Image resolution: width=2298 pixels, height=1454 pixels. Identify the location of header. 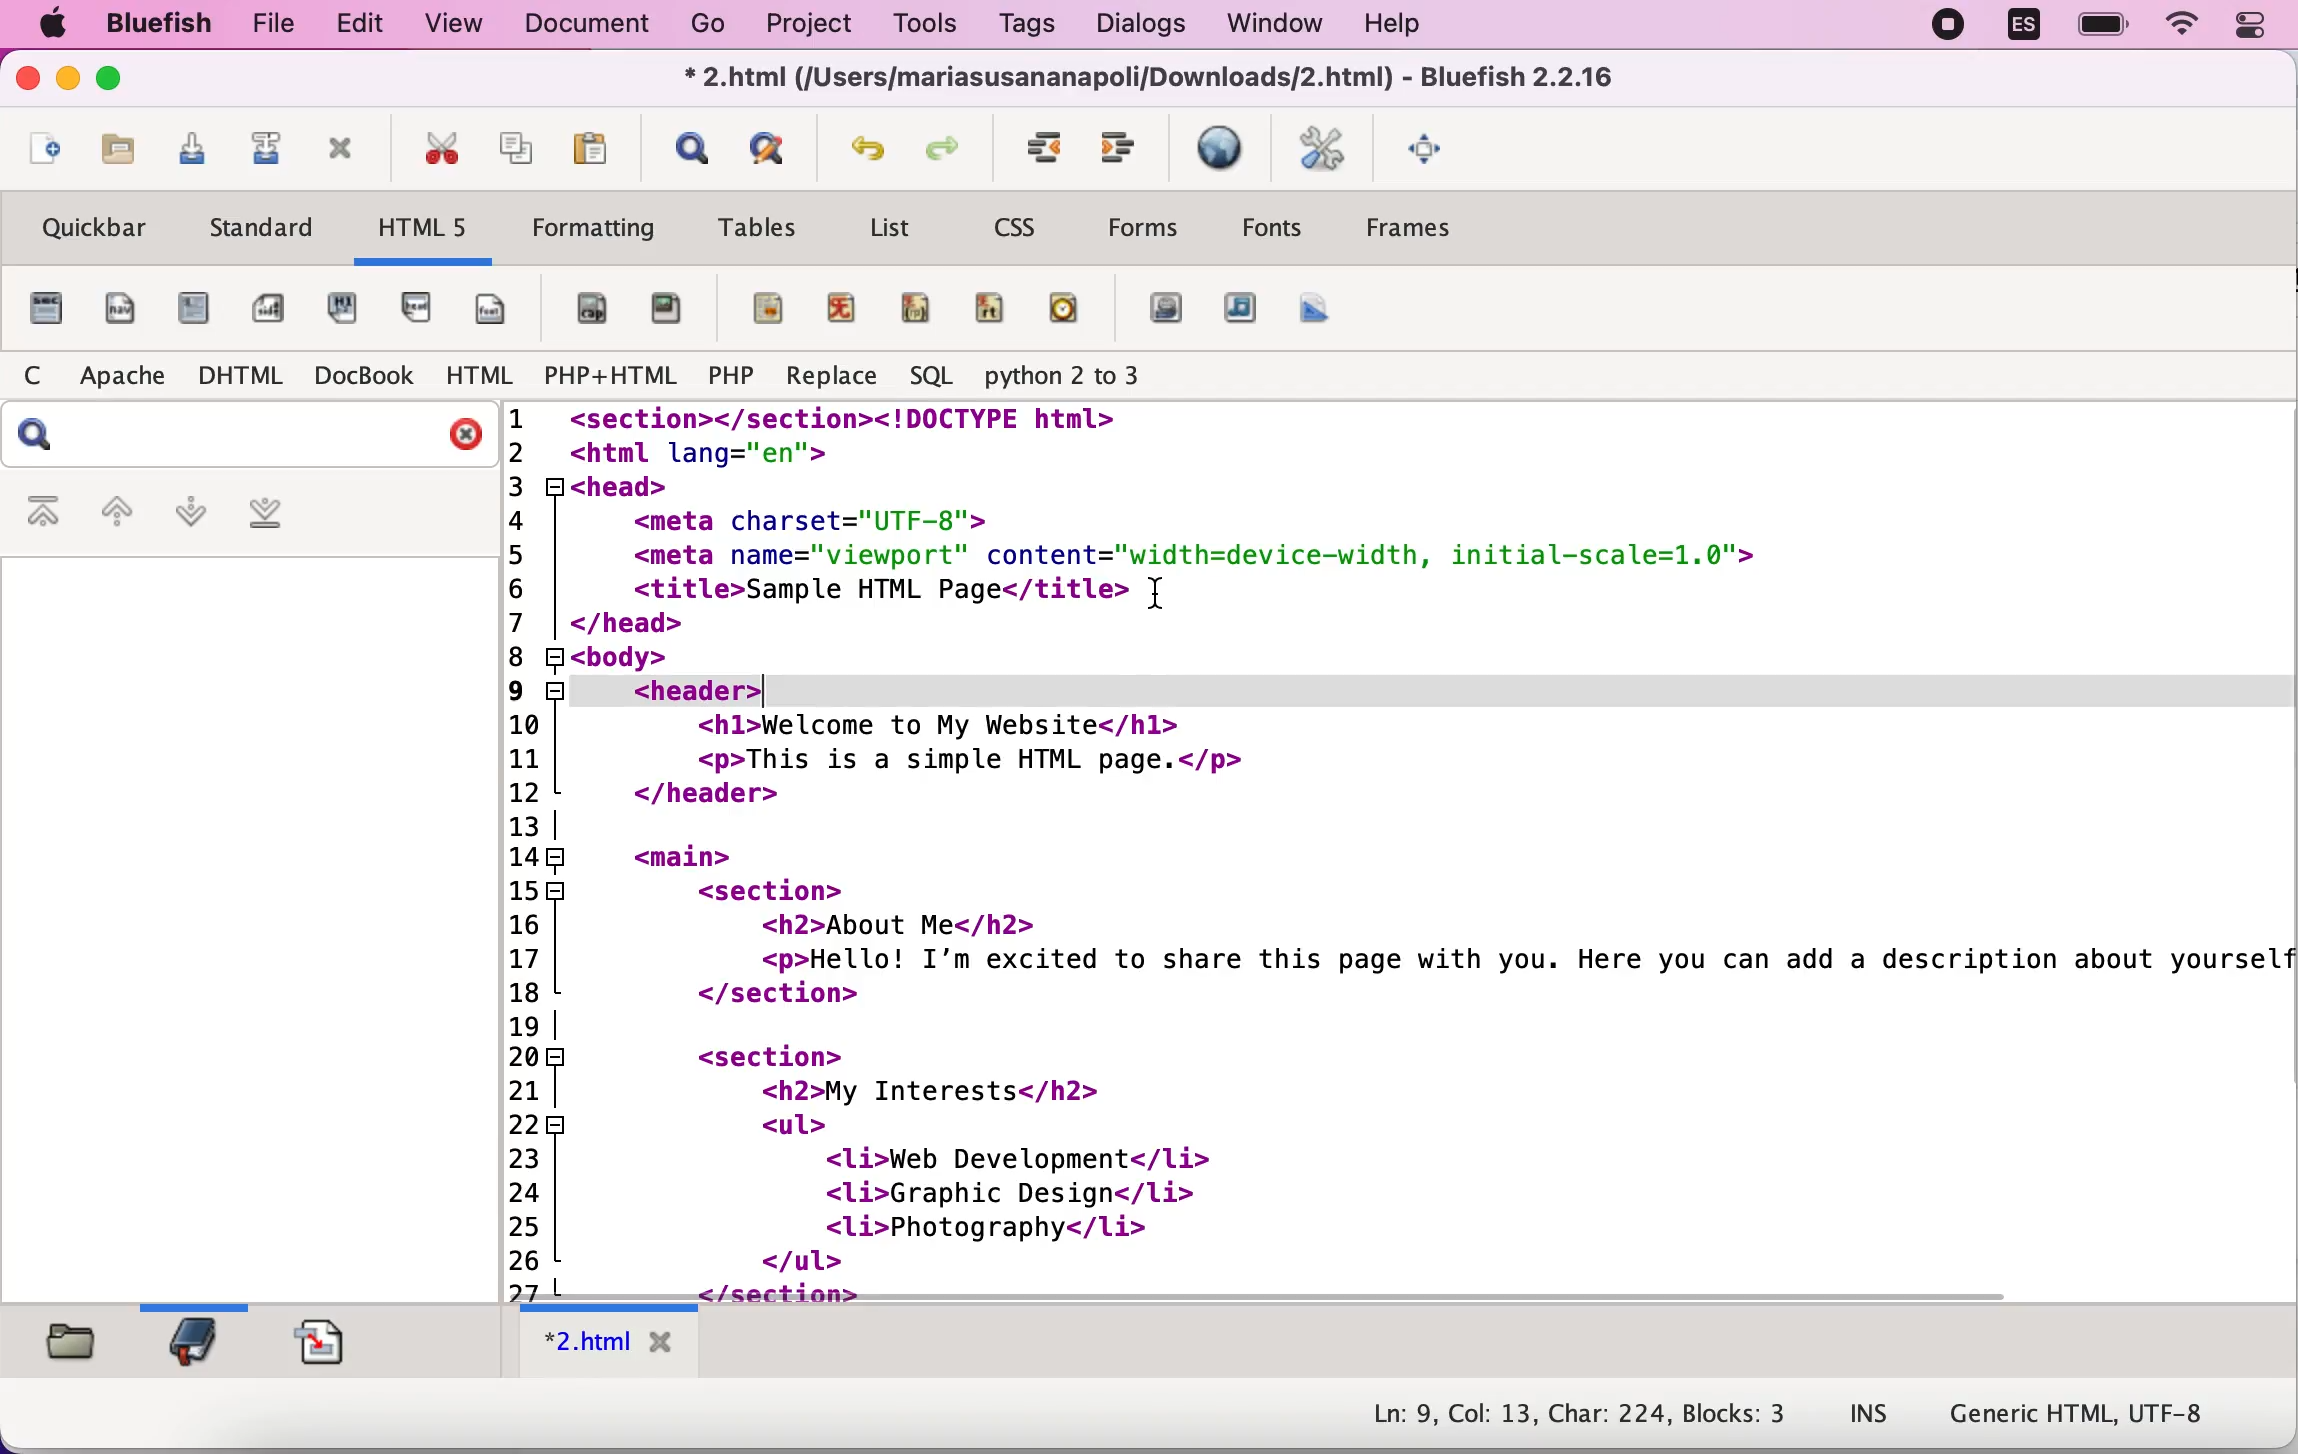
(424, 308).